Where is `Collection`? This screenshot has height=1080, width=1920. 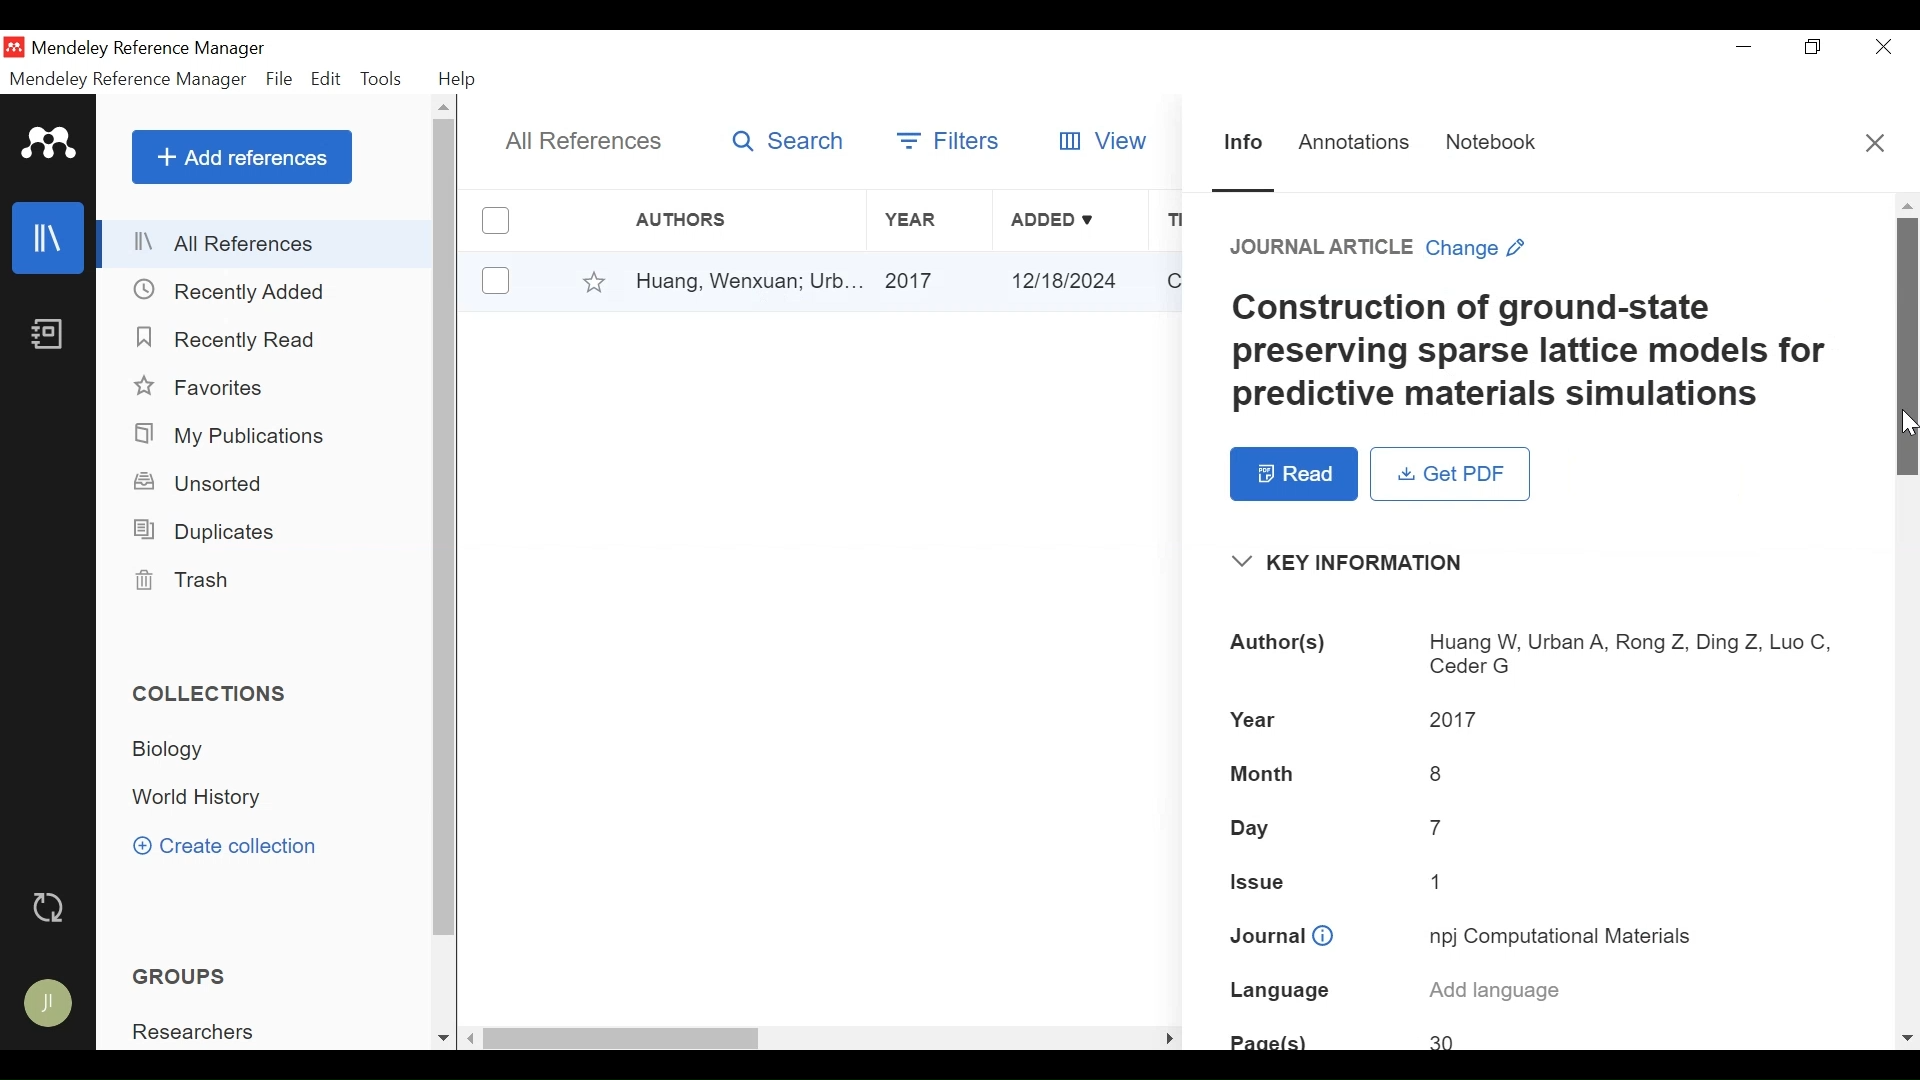 Collection is located at coordinates (190, 751).